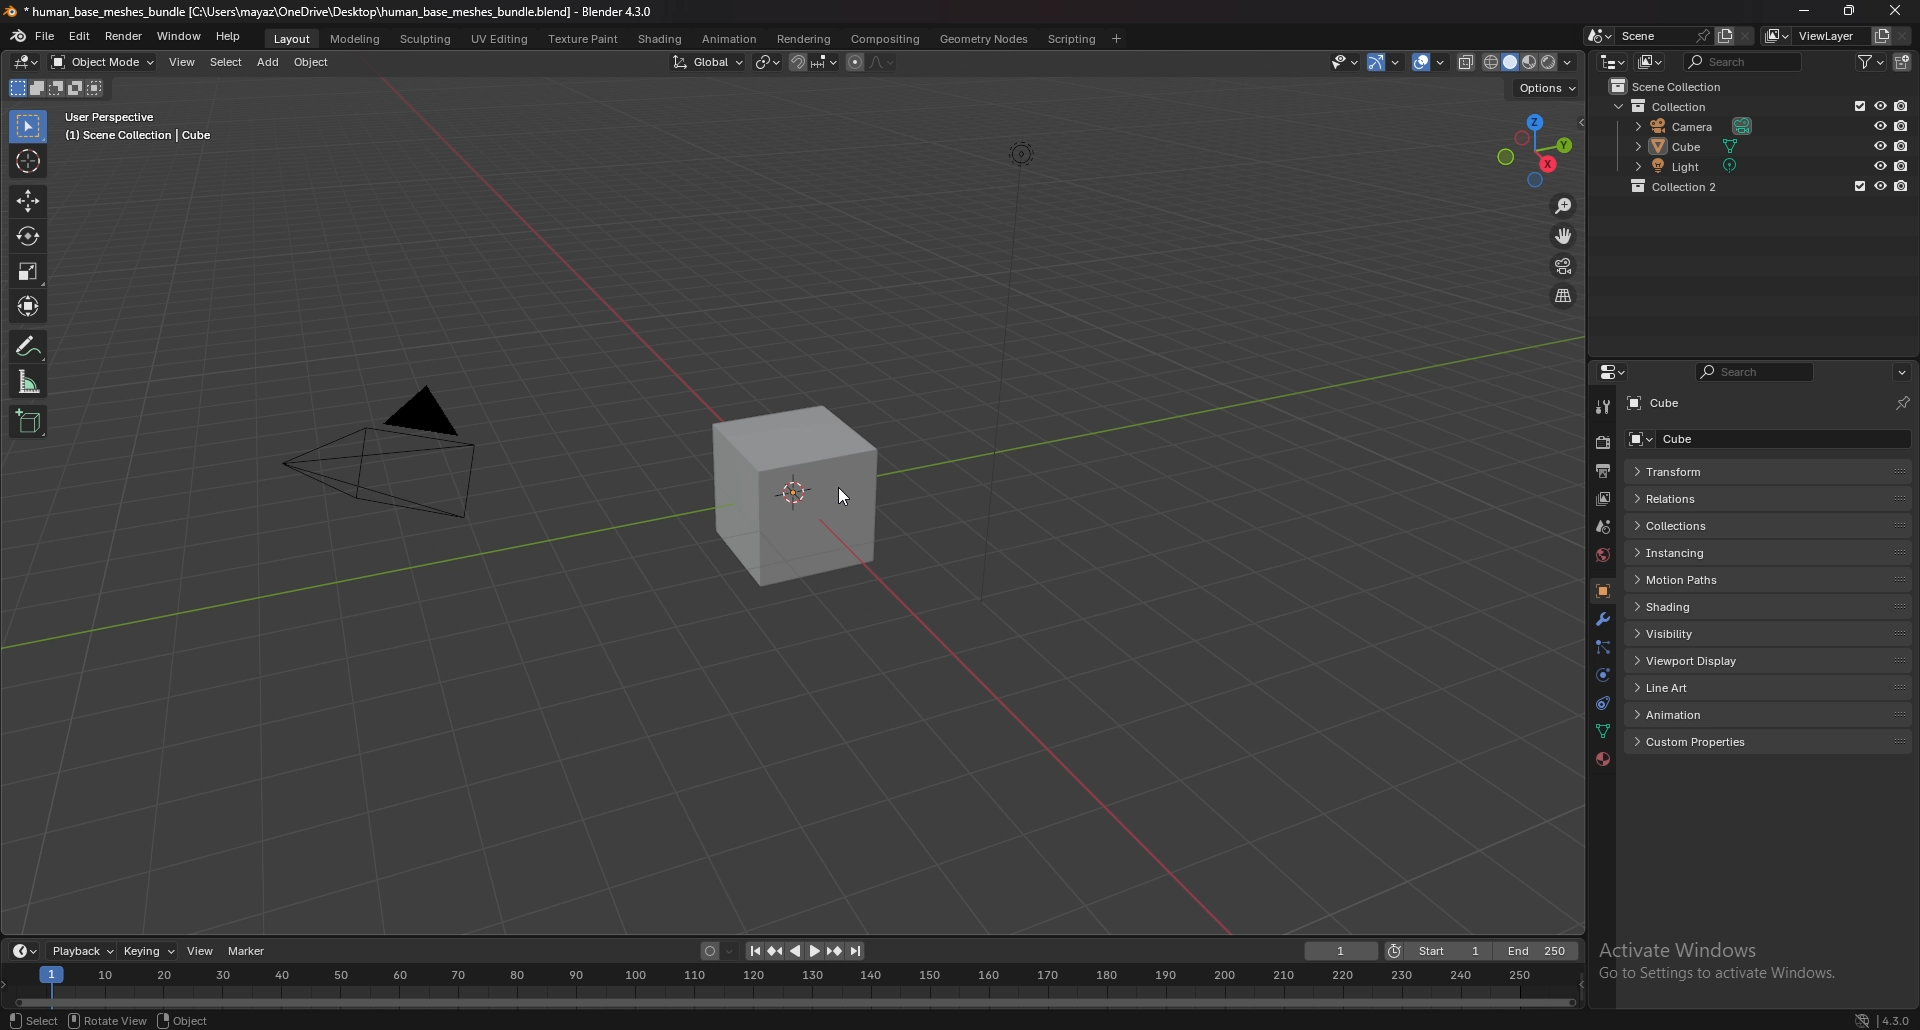 The width and height of the screenshot is (1920, 1030). What do you see at coordinates (814, 62) in the screenshot?
I see `snapping` at bounding box center [814, 62].